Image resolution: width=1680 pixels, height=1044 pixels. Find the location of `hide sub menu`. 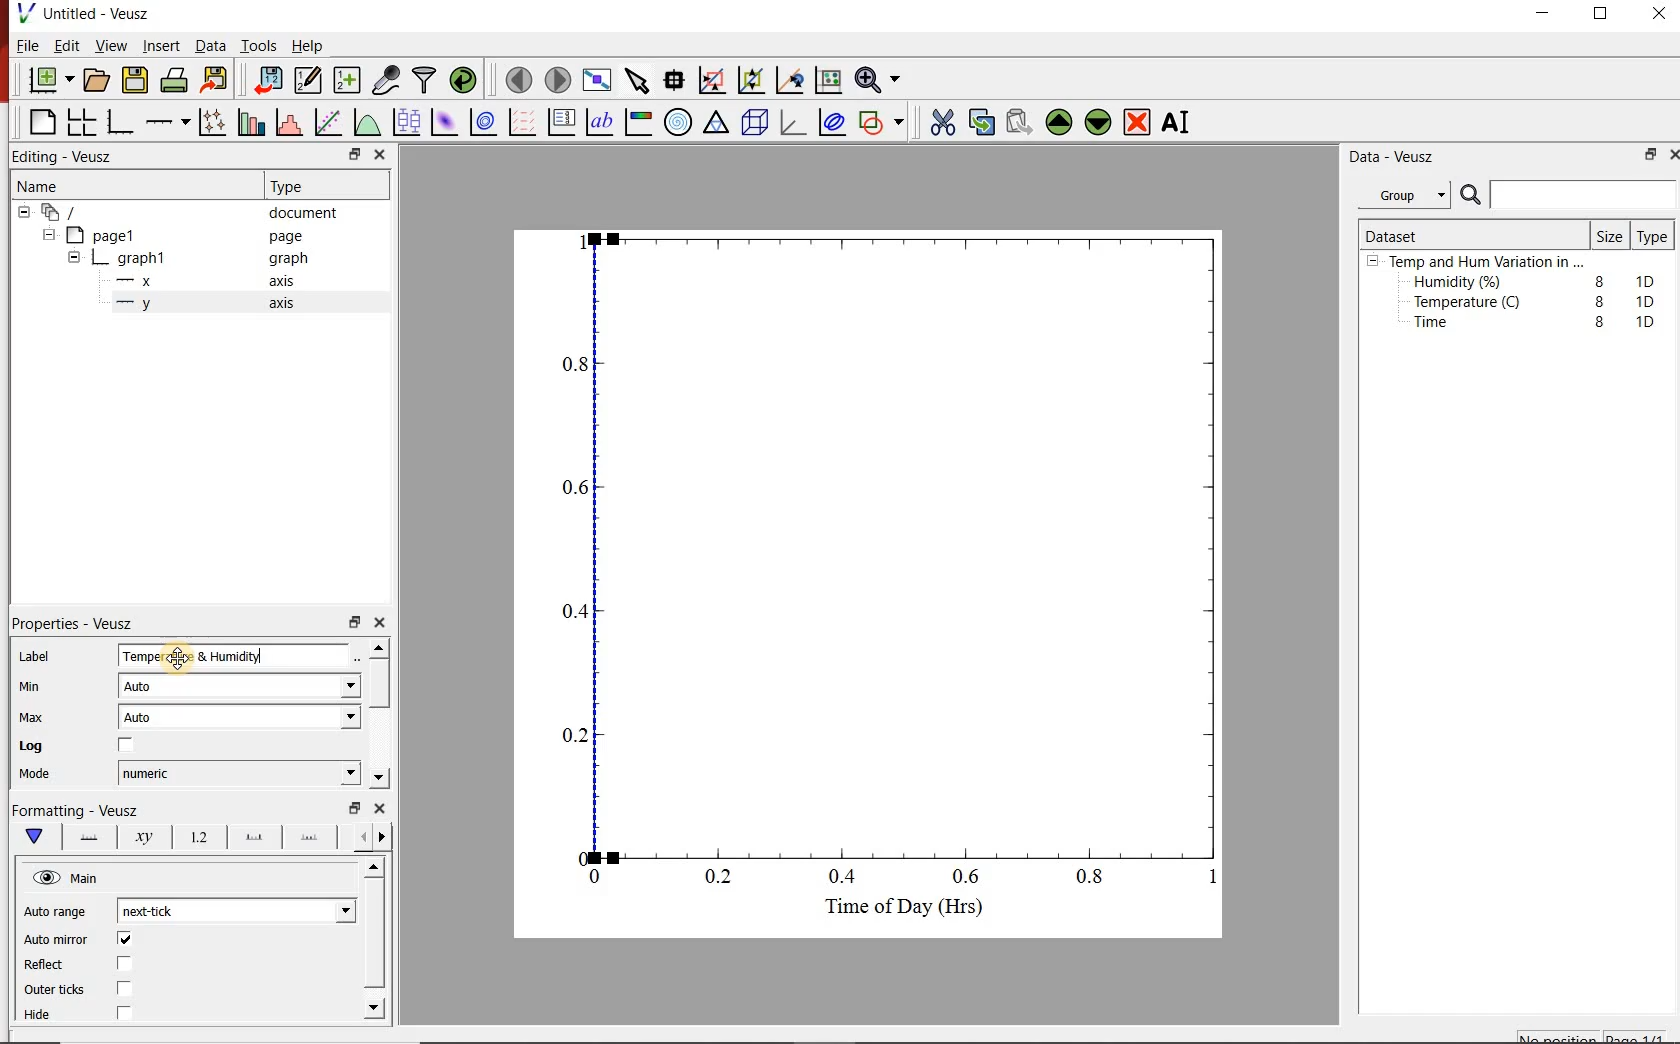

hide sub menu is located at coordinates (22, 215).